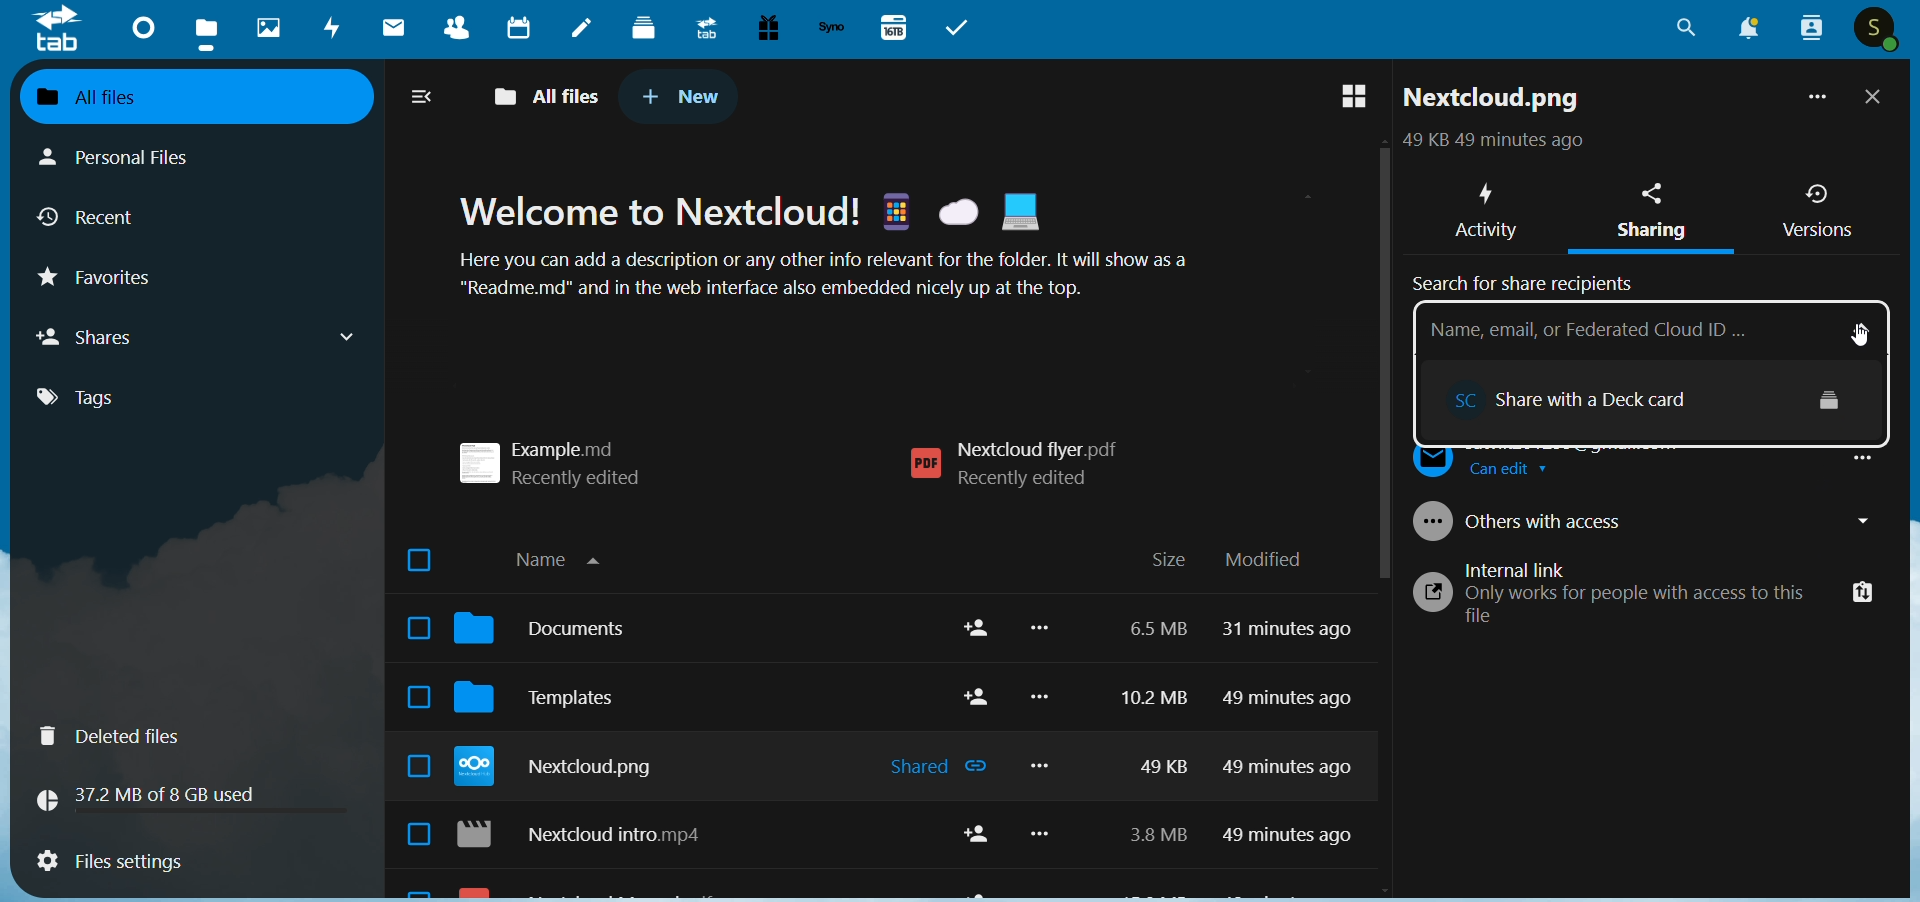 Image resolution: width=1920 pixels, height=902 pixels. Describe the element at coordinates (765, 28) in the screenshot. I see `free trial` at that location.